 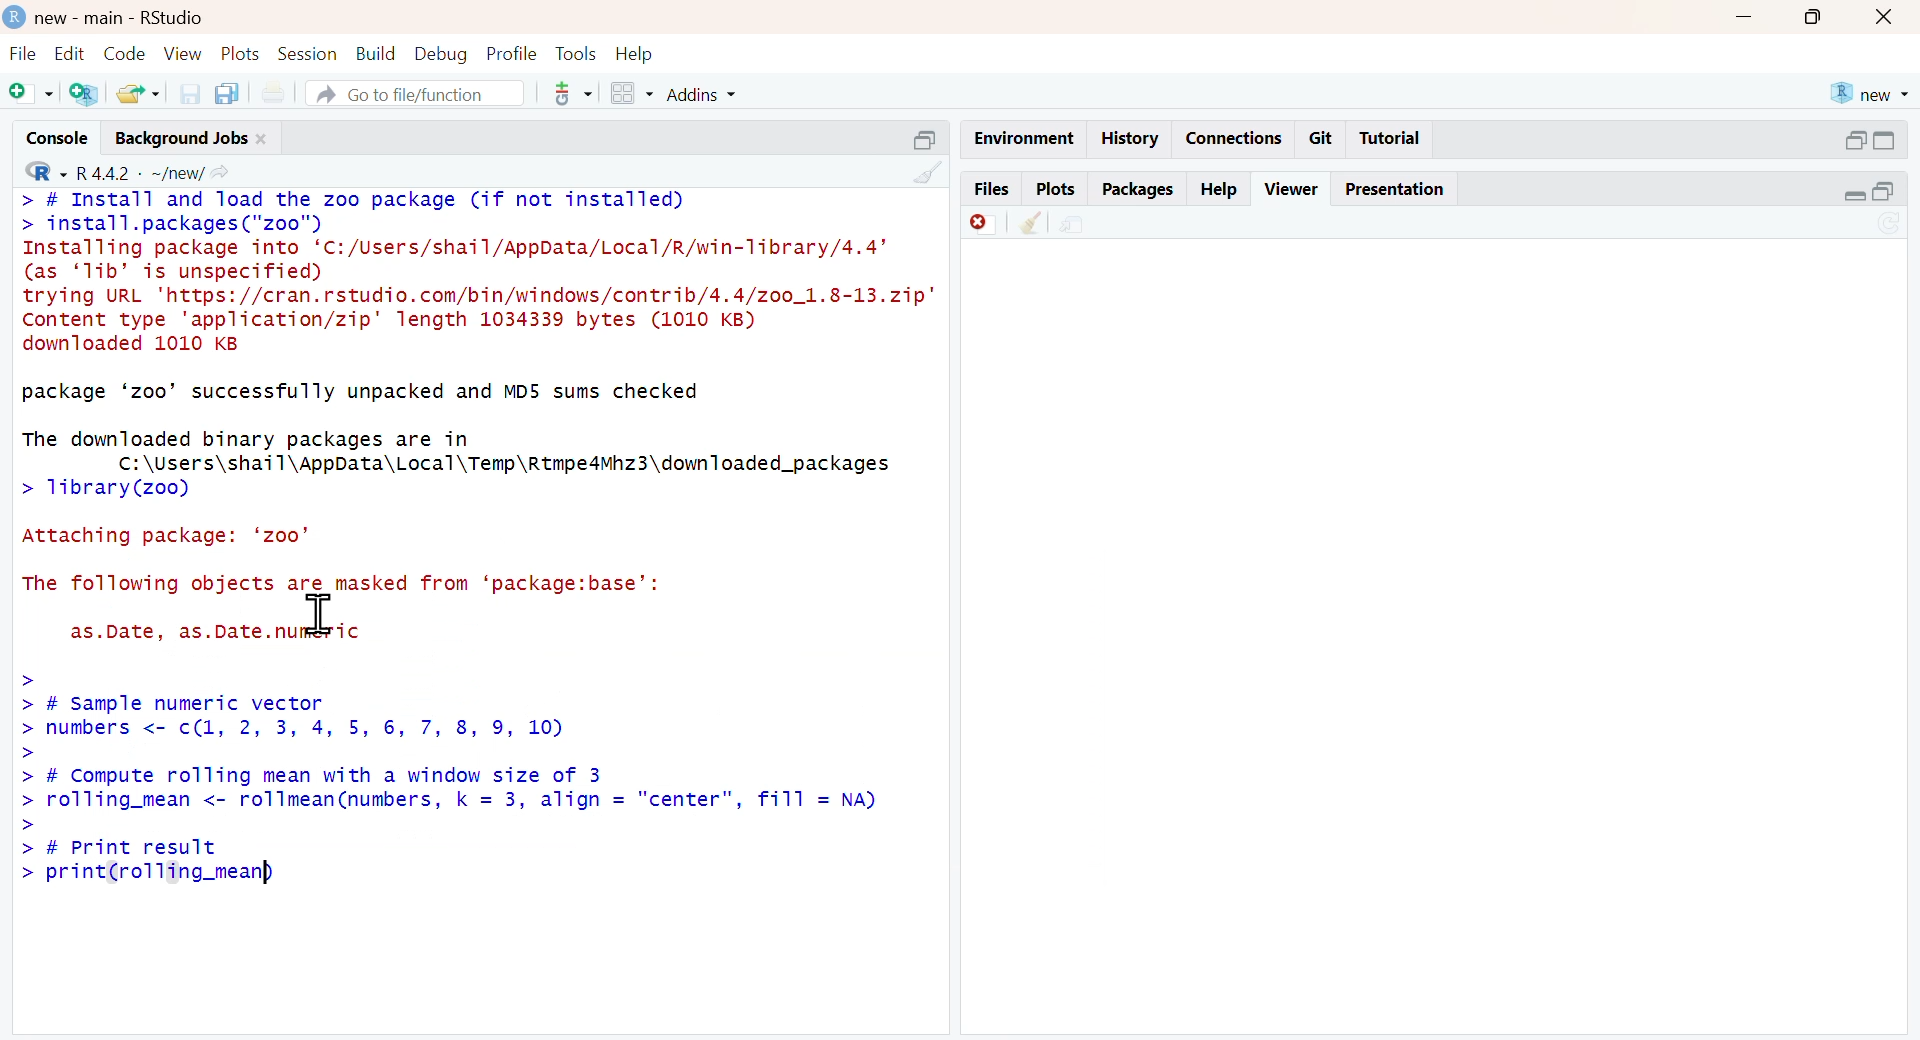 I want to click on go to file/function, so click(x=414, y=93).